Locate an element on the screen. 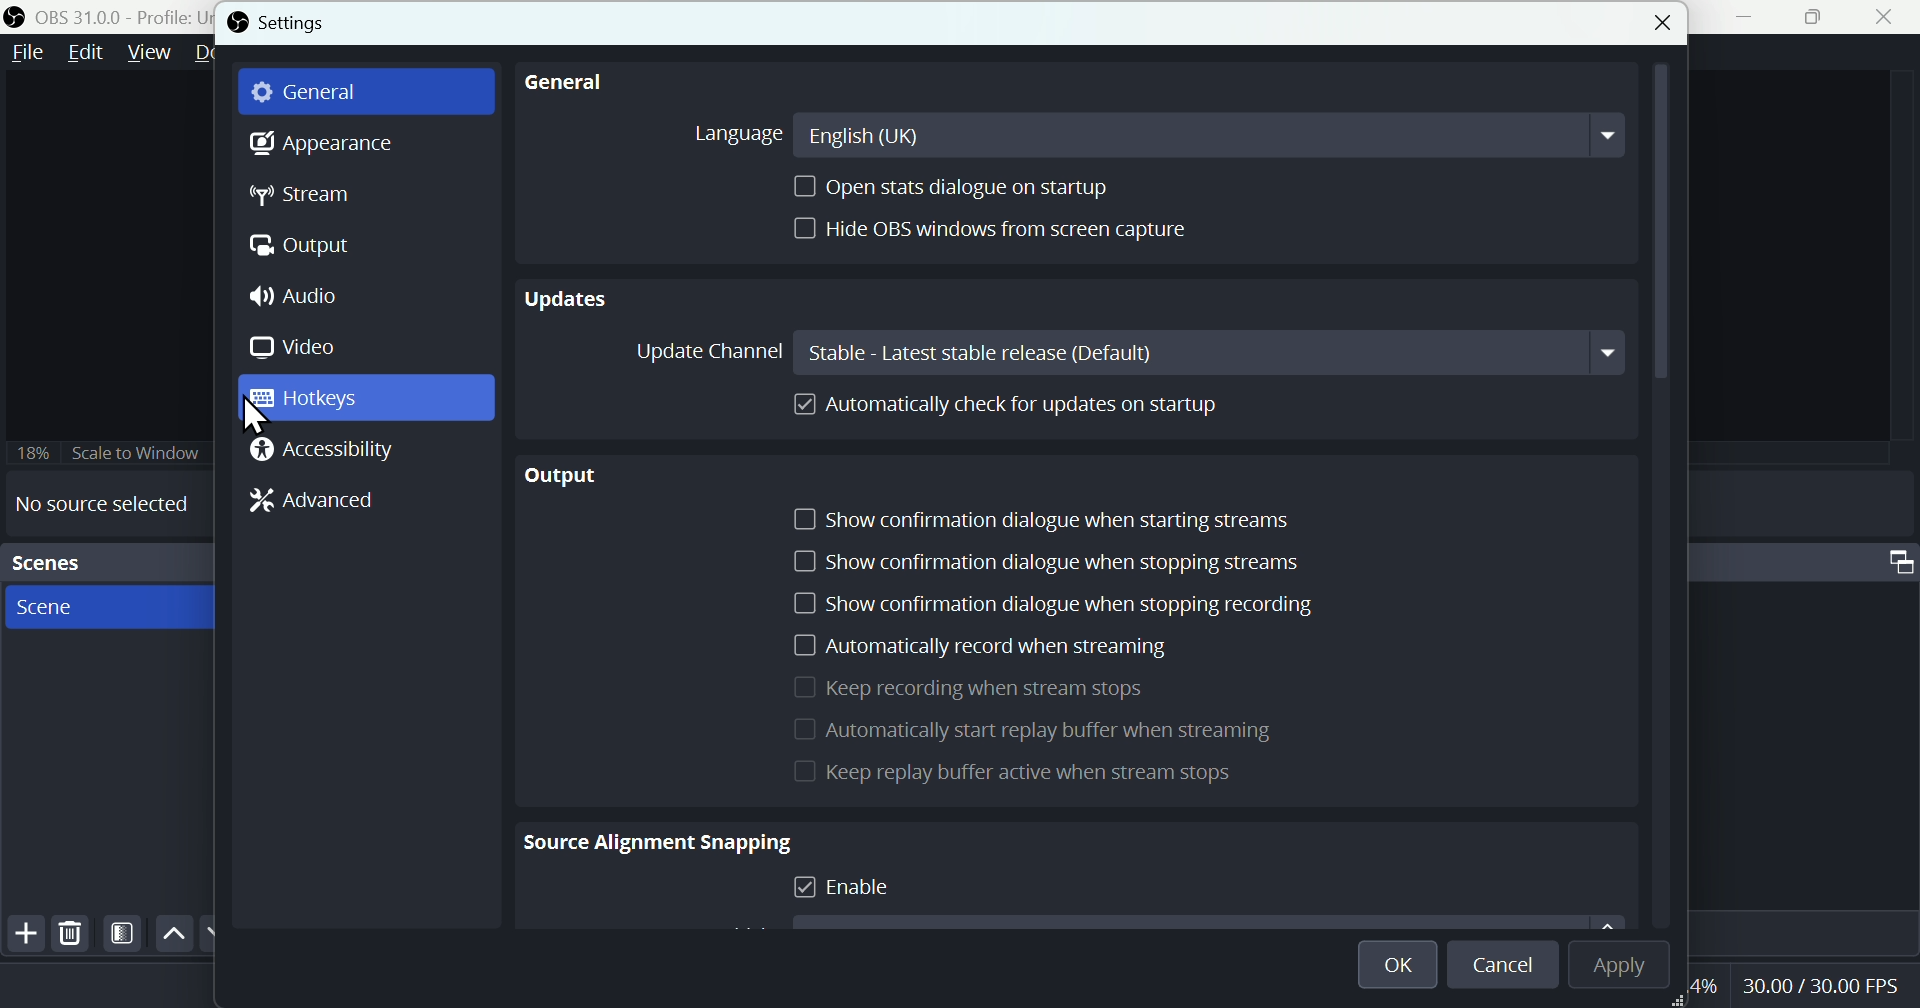  general is located at coordinates (579, 82).